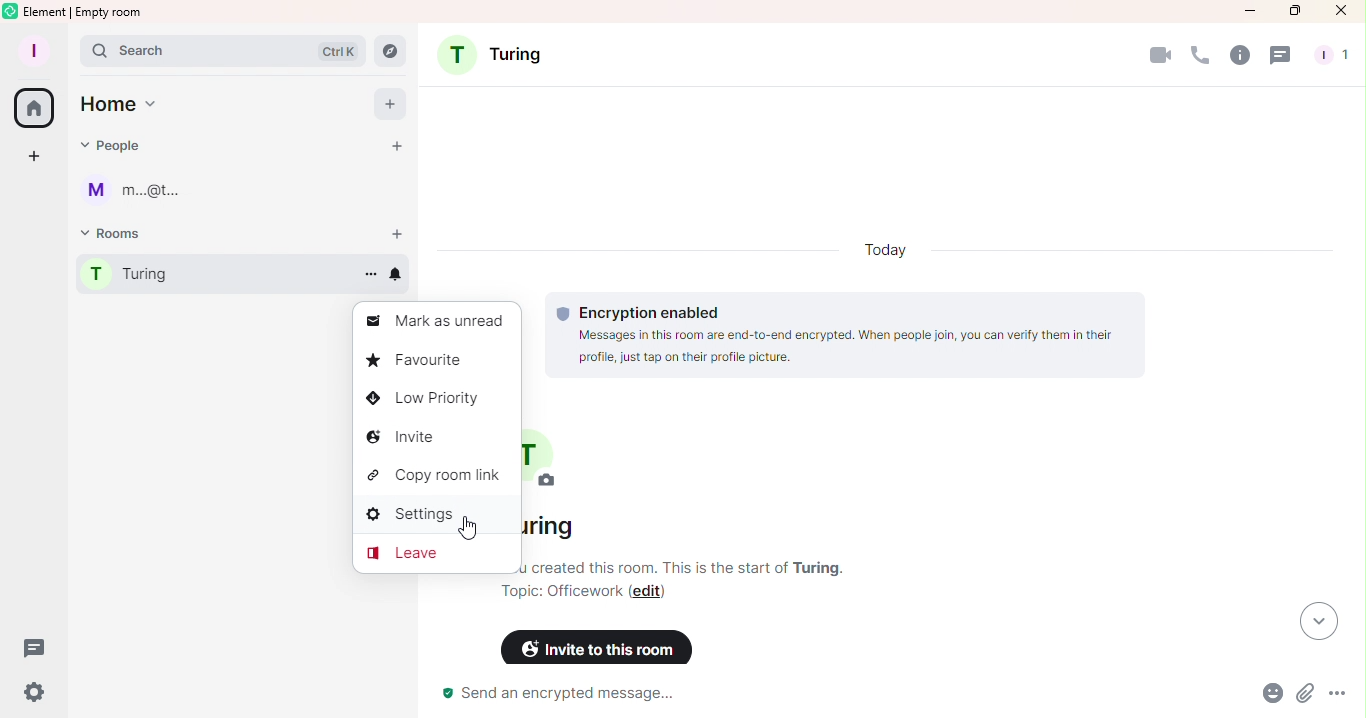 Image resolution: width=1366 pixels, height=718 pixels. What do you see at coordinates (1248, 16) in the screenshot?
I see `Minimize` at bounding box center [1248, 16].